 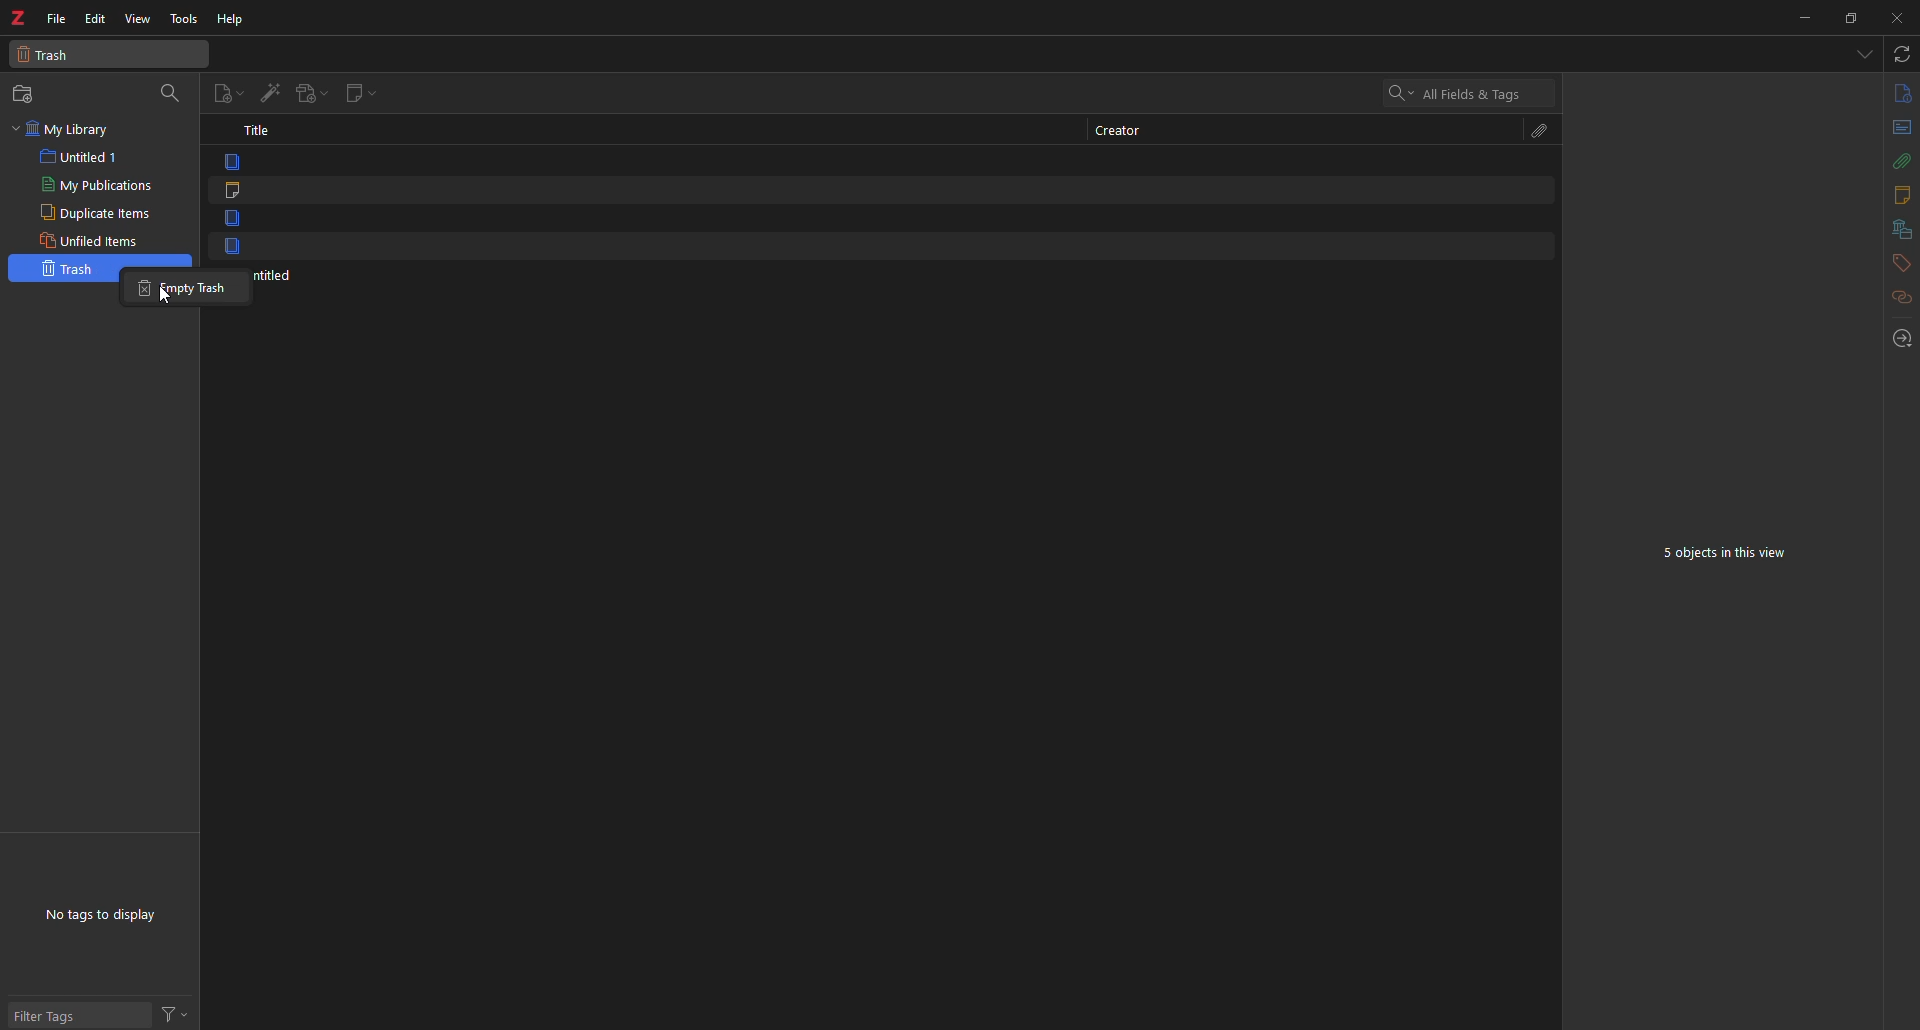 I want to click on close, so click(x=1899, y=20).